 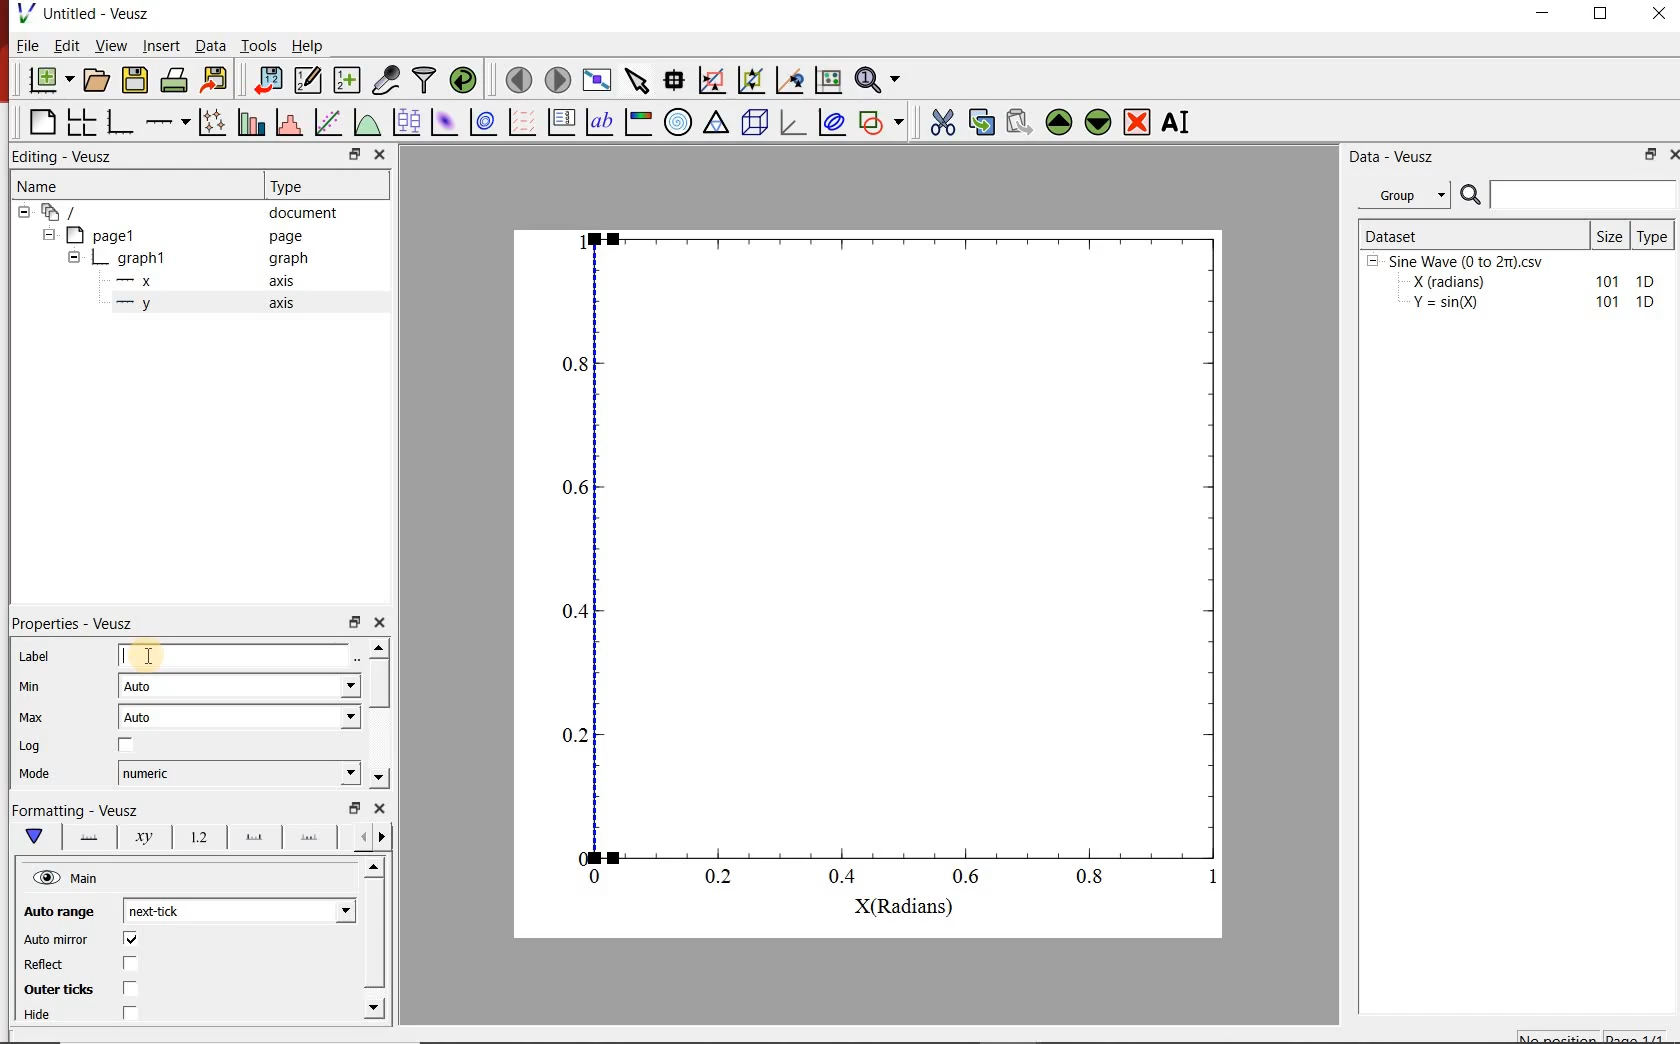 I want to click on print, so click(x=176, y=81).